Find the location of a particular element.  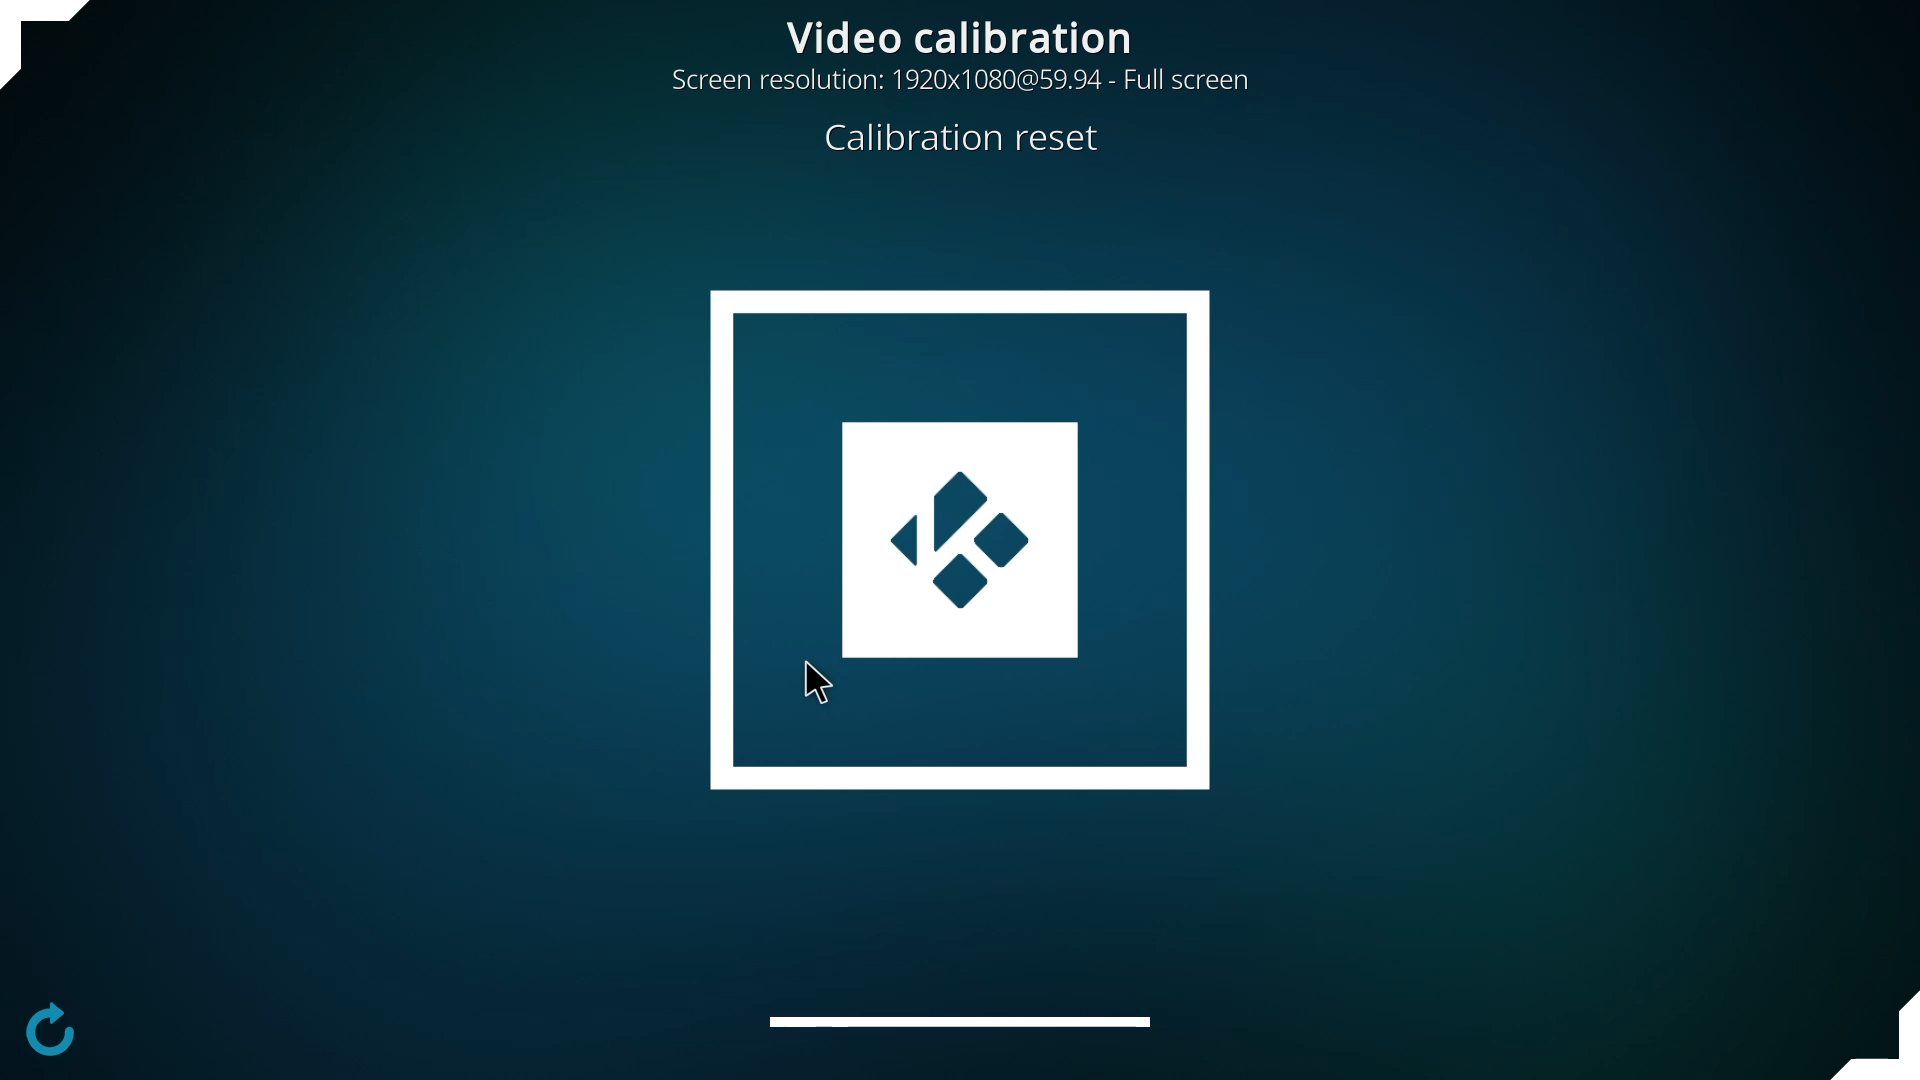

adjust is located at coordinates (67, 45).